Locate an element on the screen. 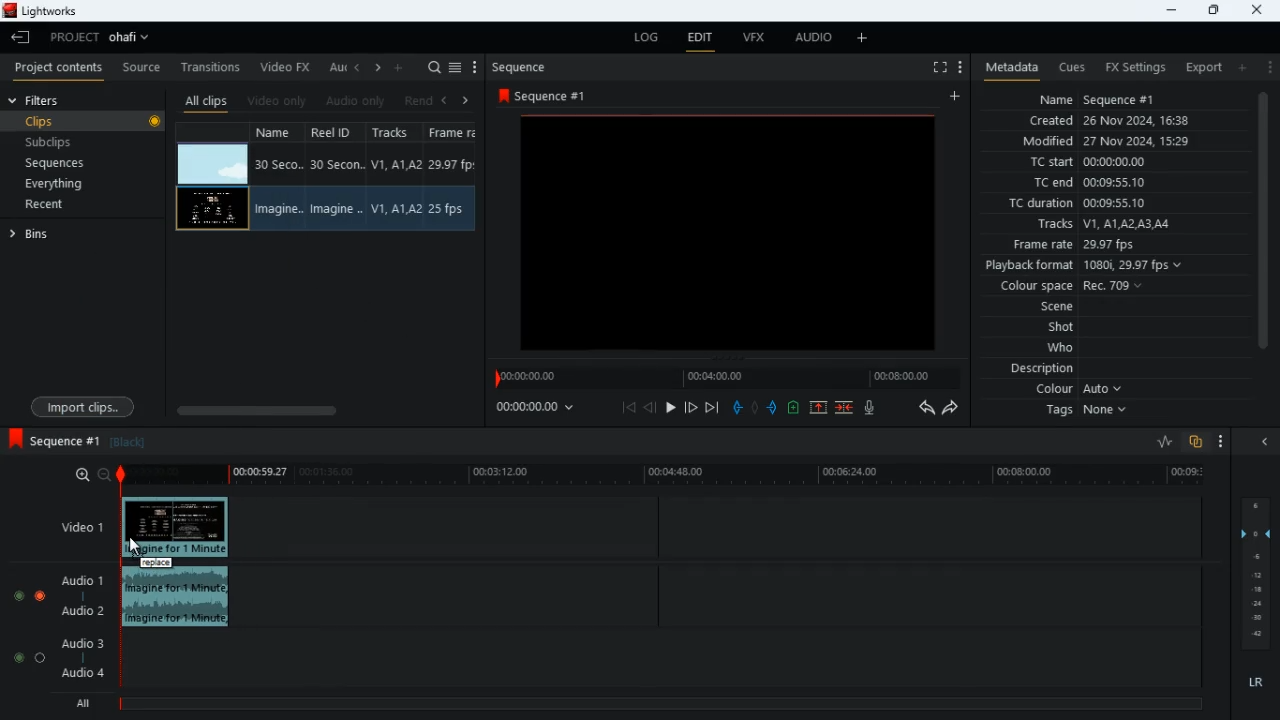  colour is located at coordinates (1080, 390).